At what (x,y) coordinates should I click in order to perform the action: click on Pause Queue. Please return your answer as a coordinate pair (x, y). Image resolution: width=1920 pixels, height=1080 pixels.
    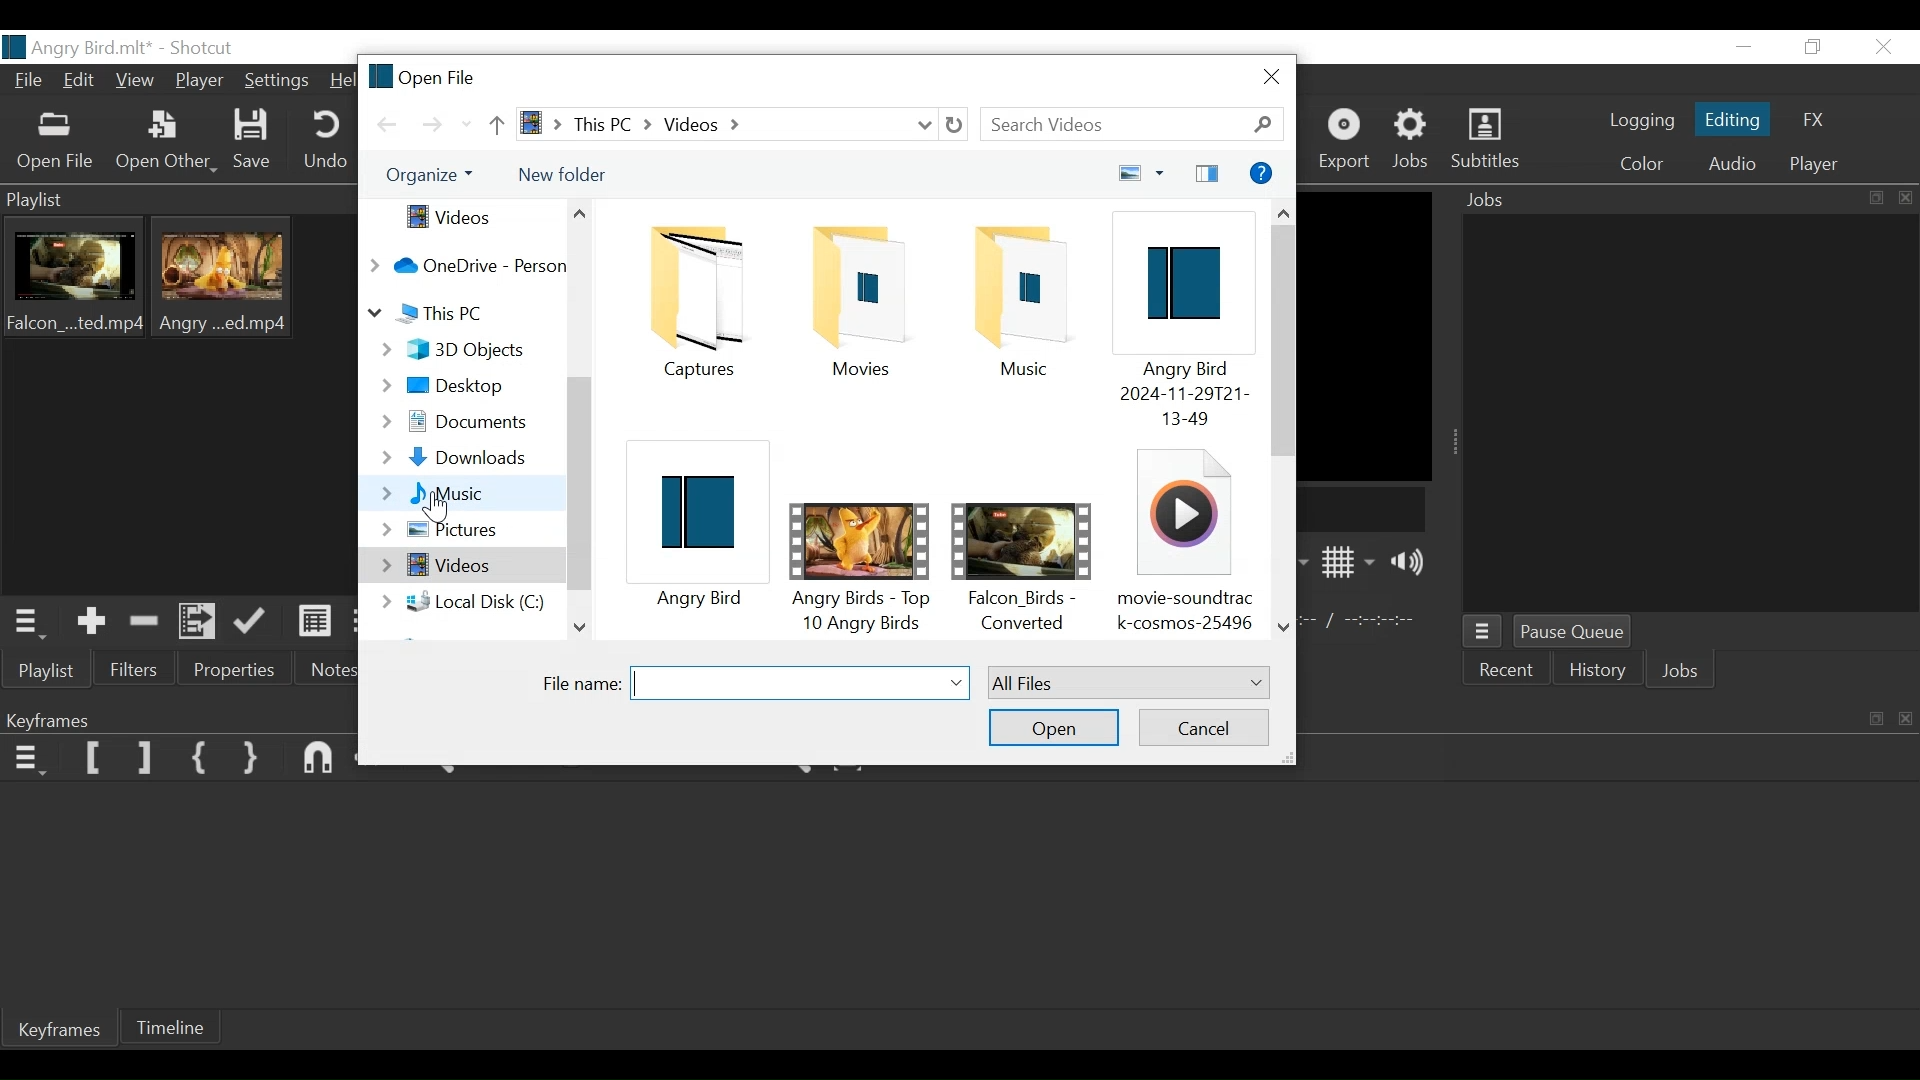
    Looking at the image, I should click on (1571, 631).